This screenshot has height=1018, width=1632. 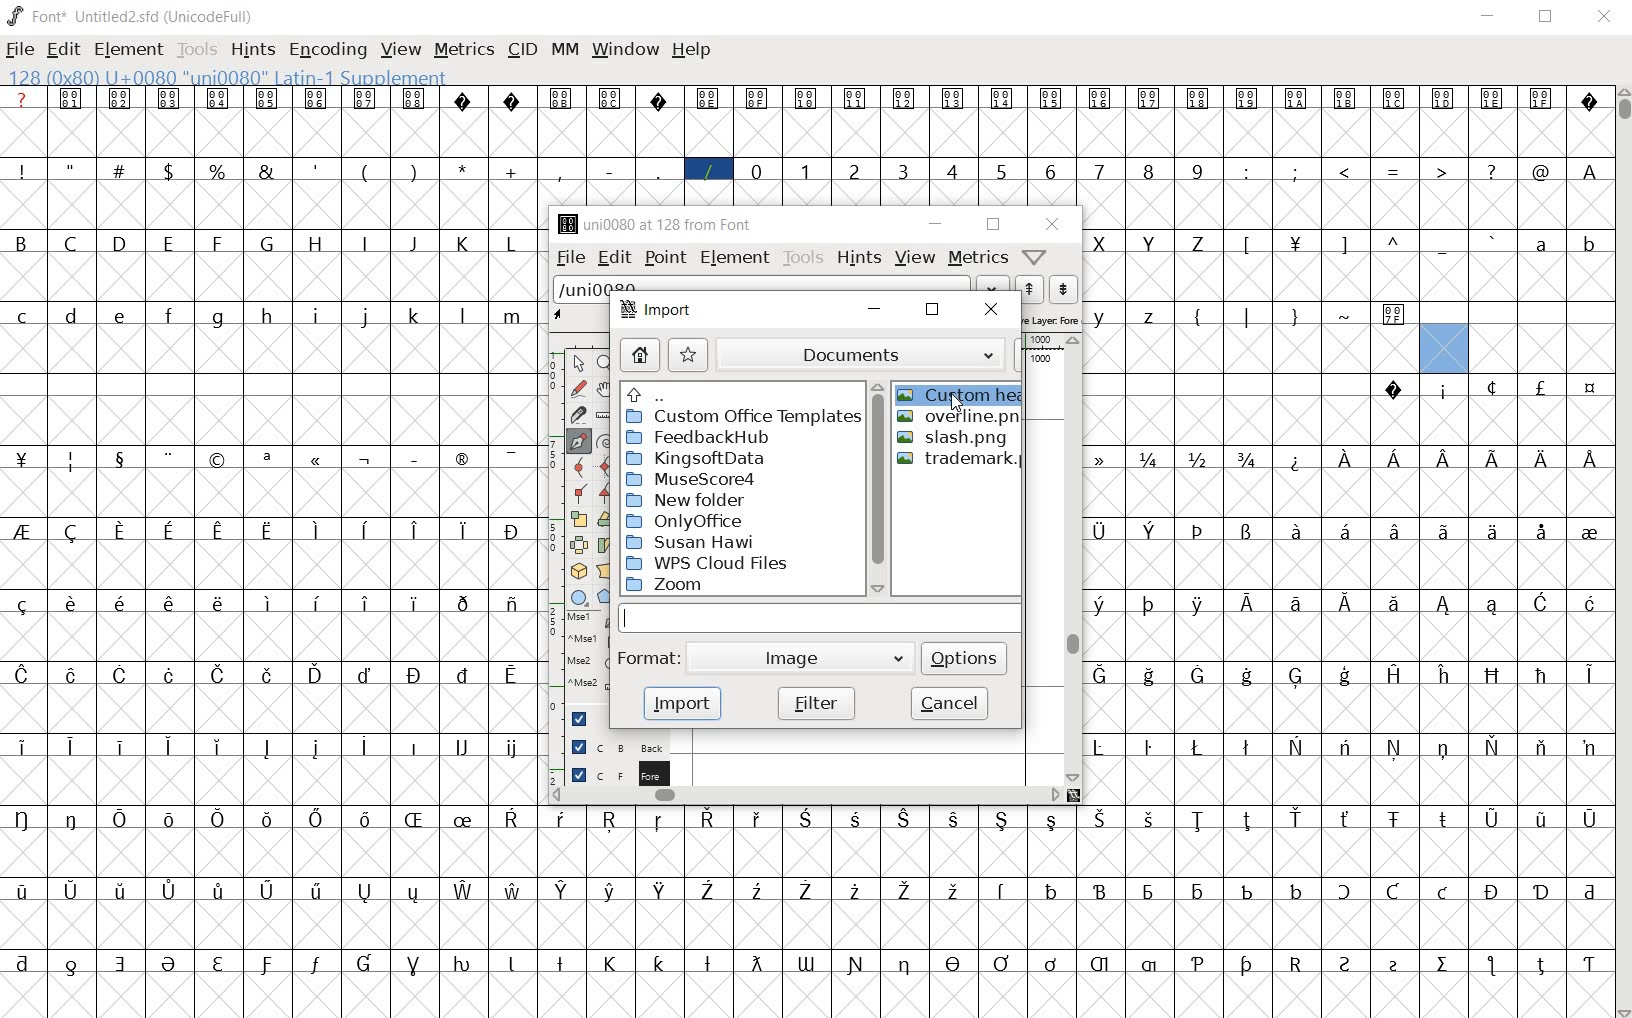 What do you see at coordinates (1441, 348) in the screenshot?
I see `glyph slot` at bounding box center [1441, 348].